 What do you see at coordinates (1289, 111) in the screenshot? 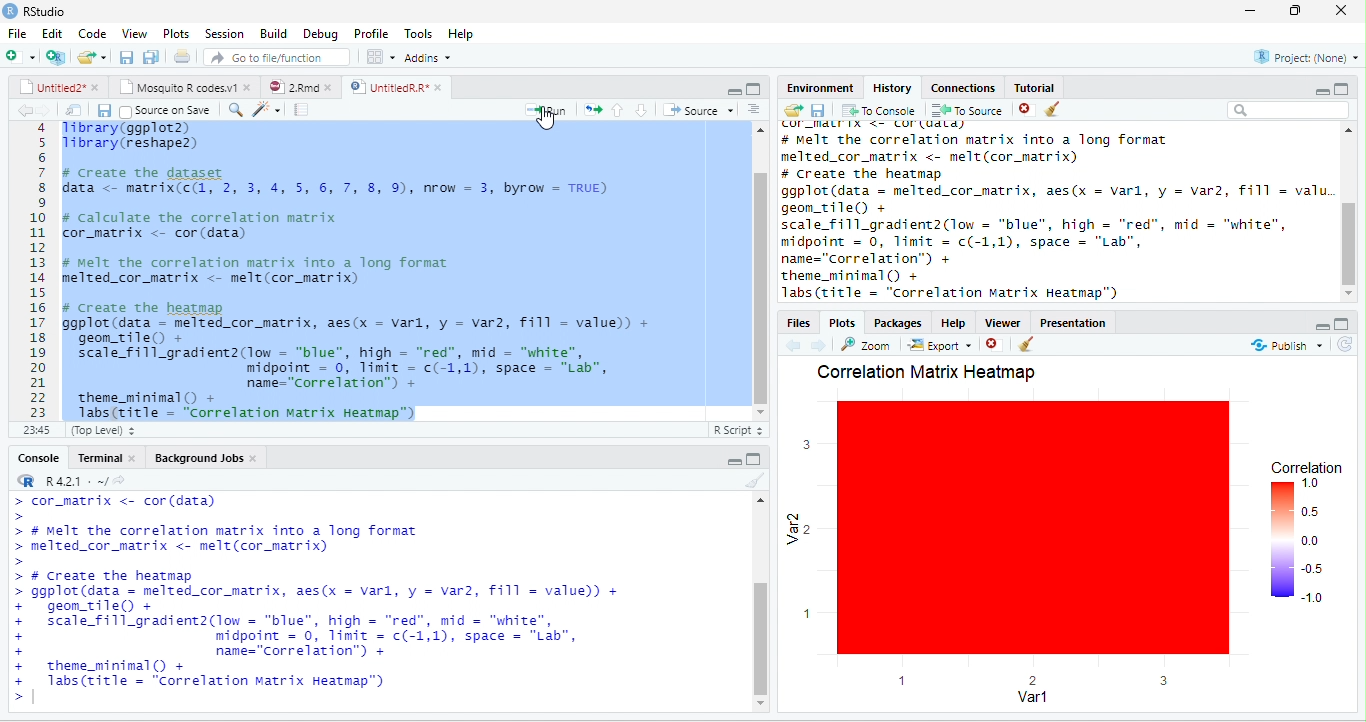
I see `search bar` at bounding box center [1289, 111].